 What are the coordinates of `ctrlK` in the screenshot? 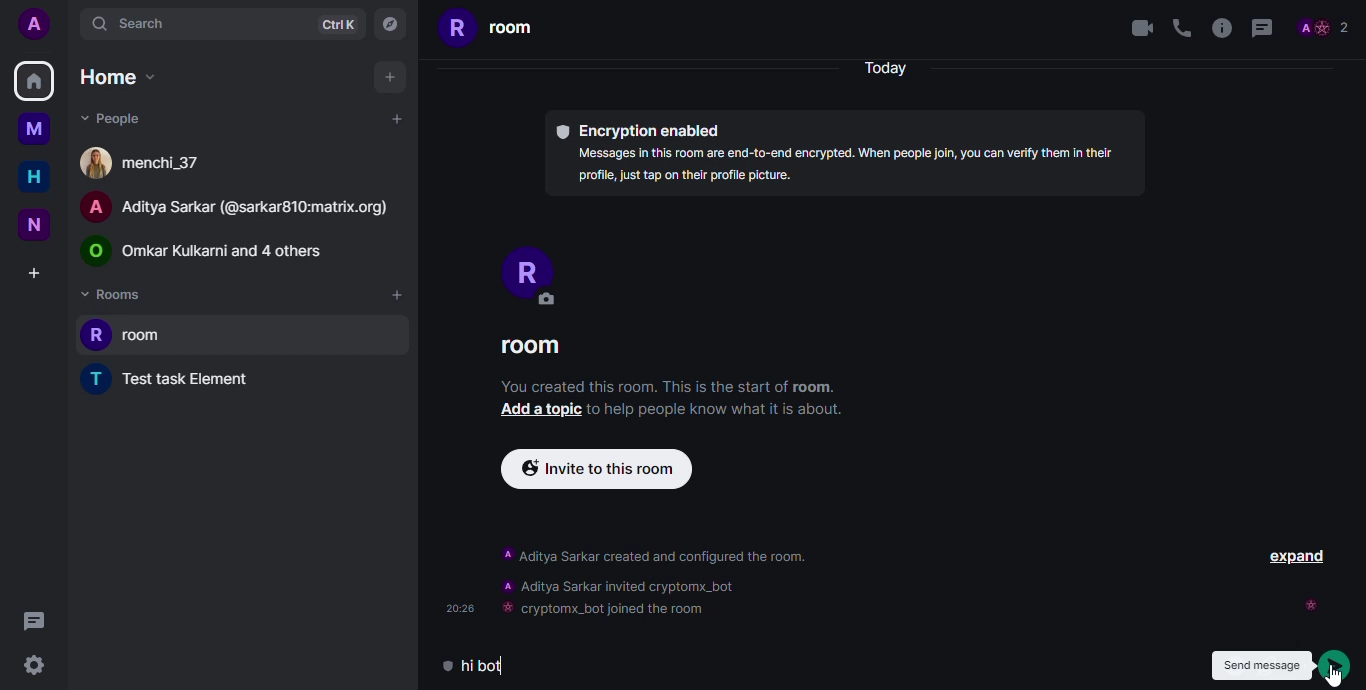 It's located at (338, 25).